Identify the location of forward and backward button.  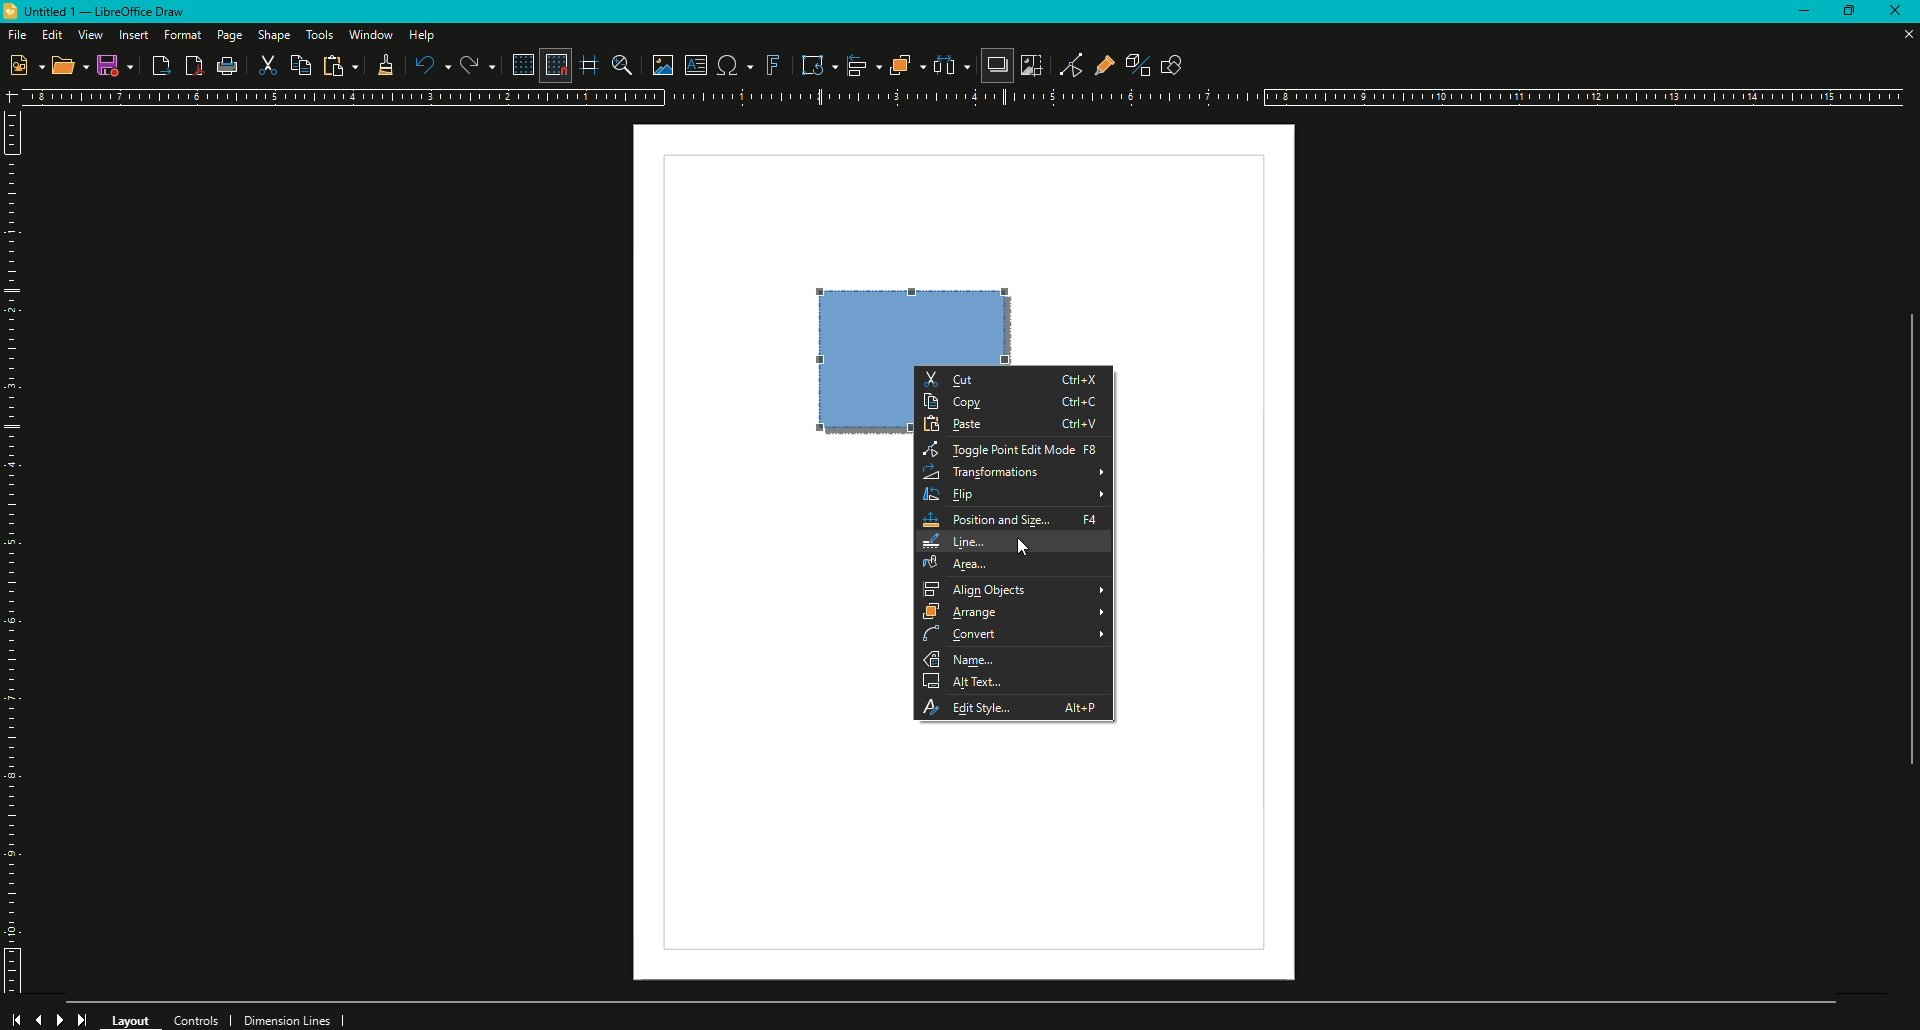
(51, 1017).